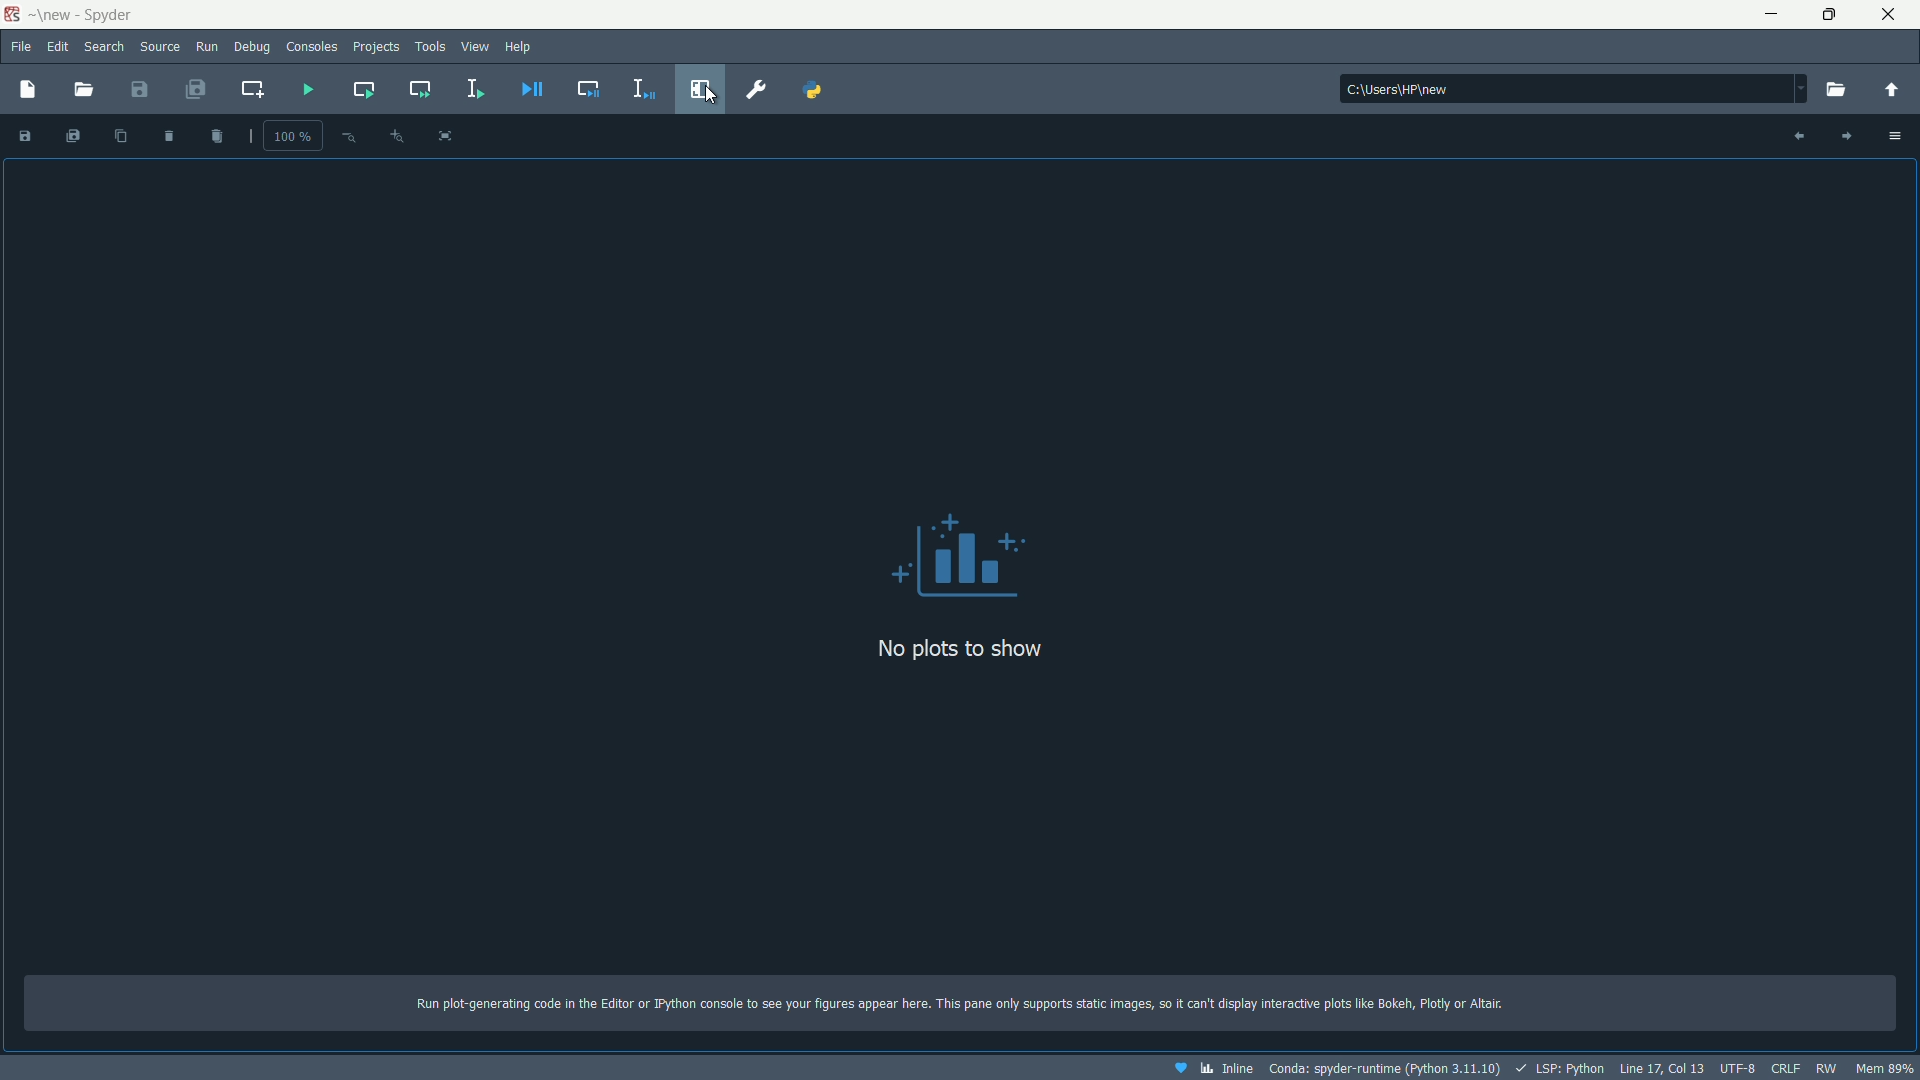 This screenshot has height=1080, width=1920. What do you see at coordinates (1737, 1070) in the screenshot?
I see `file encoding` at bounding box center [1737, 1070].